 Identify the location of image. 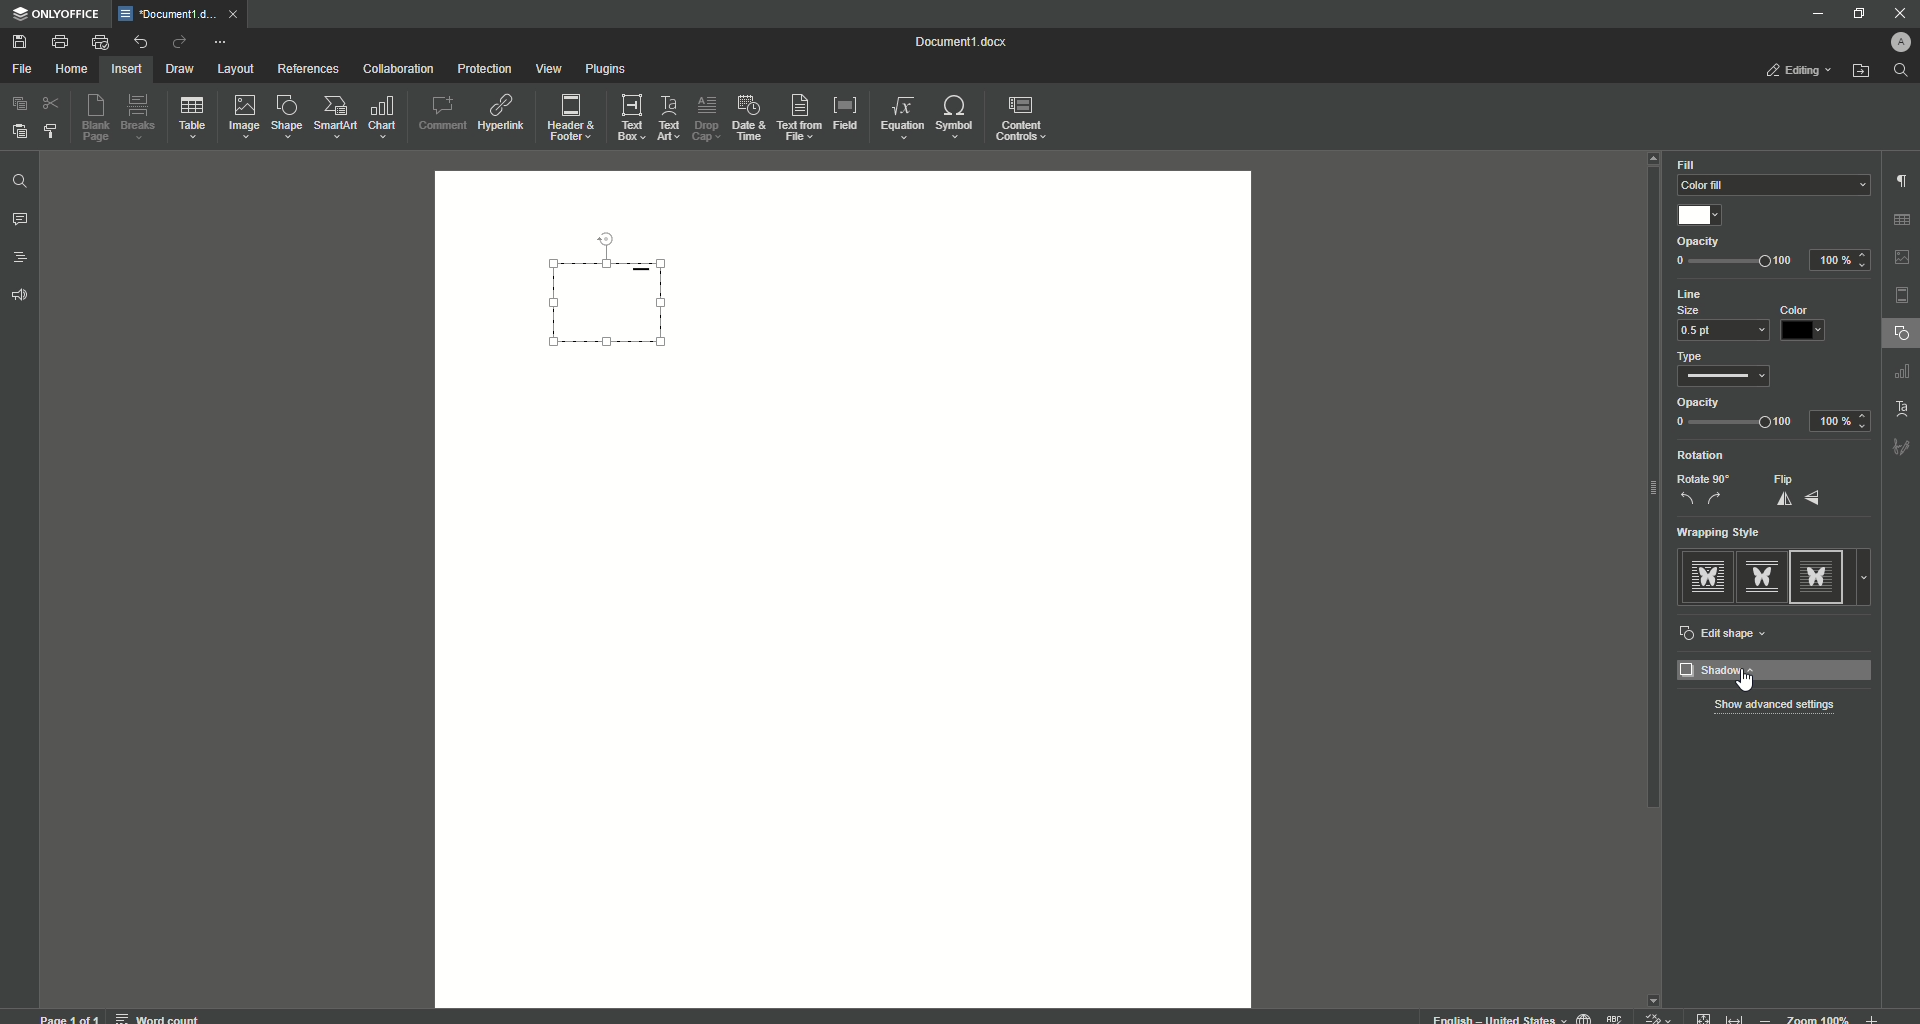
(1903, 257).